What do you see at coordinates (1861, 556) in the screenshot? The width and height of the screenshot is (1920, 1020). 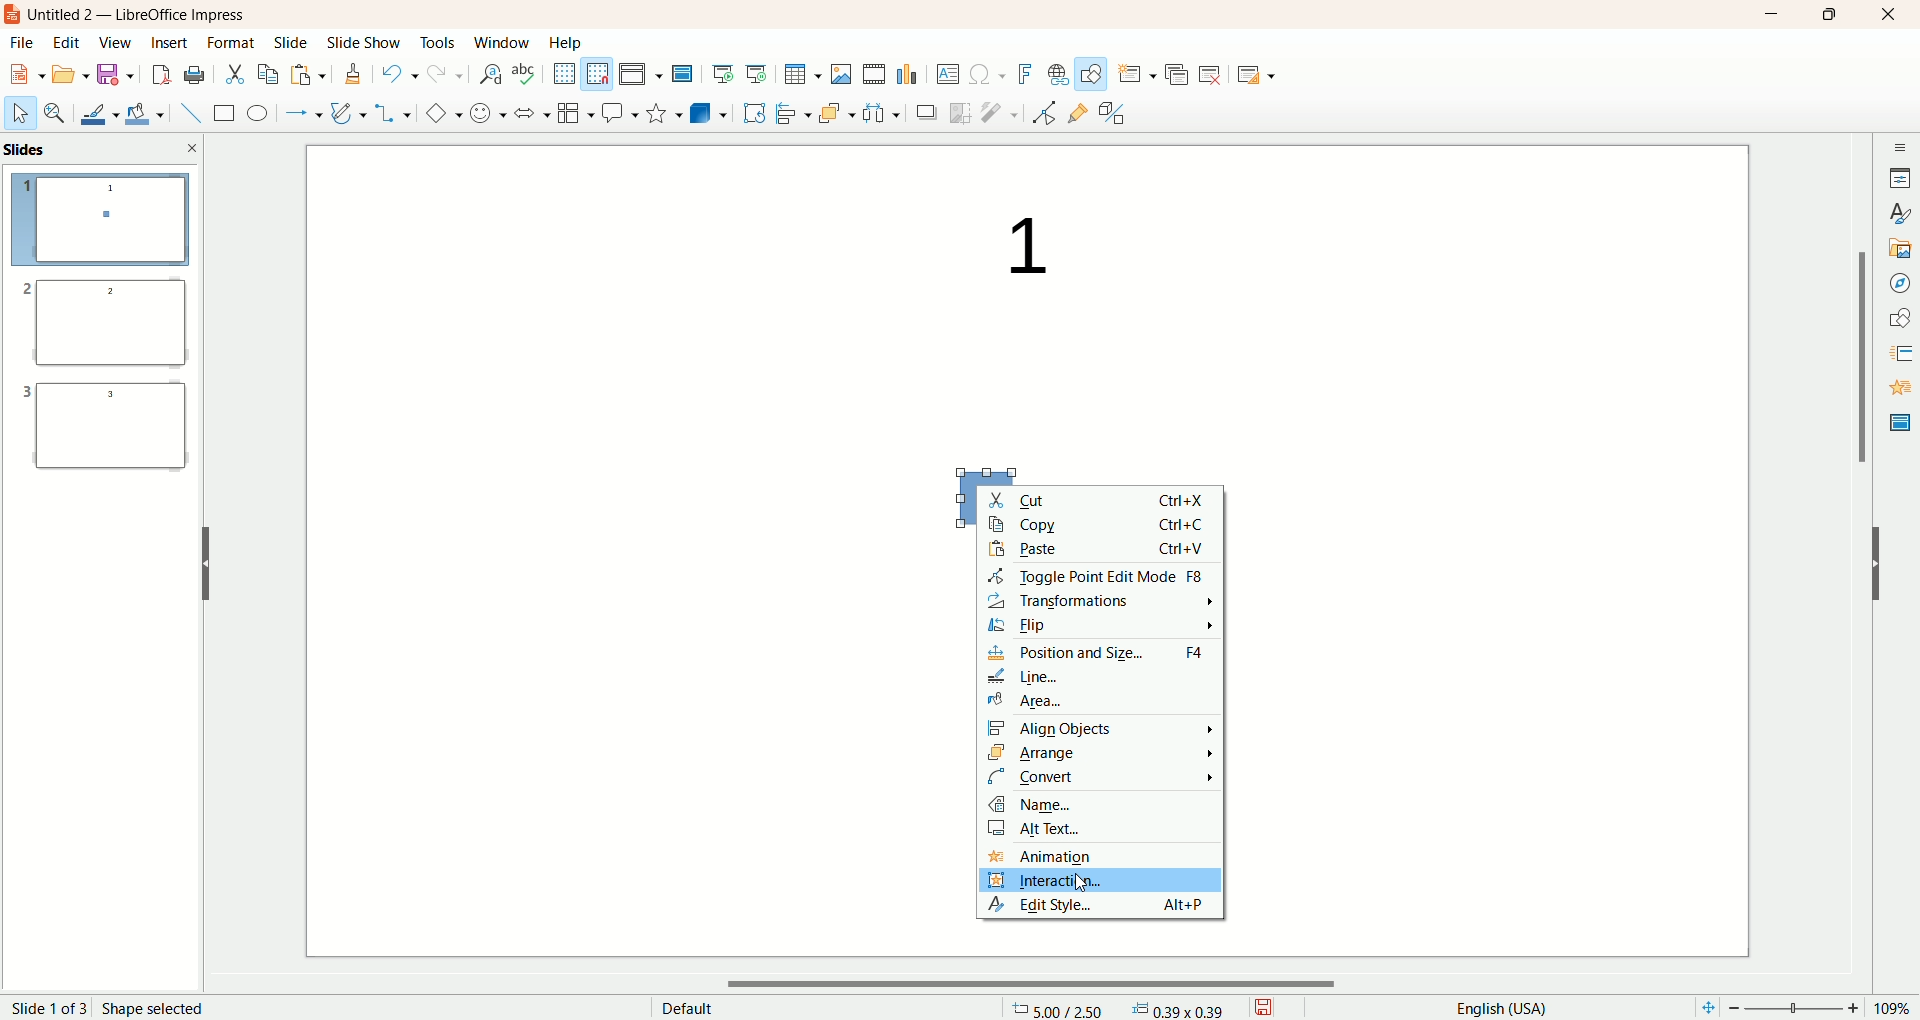 I see `vertical scroll bar` at bounding box center [1861, 556].